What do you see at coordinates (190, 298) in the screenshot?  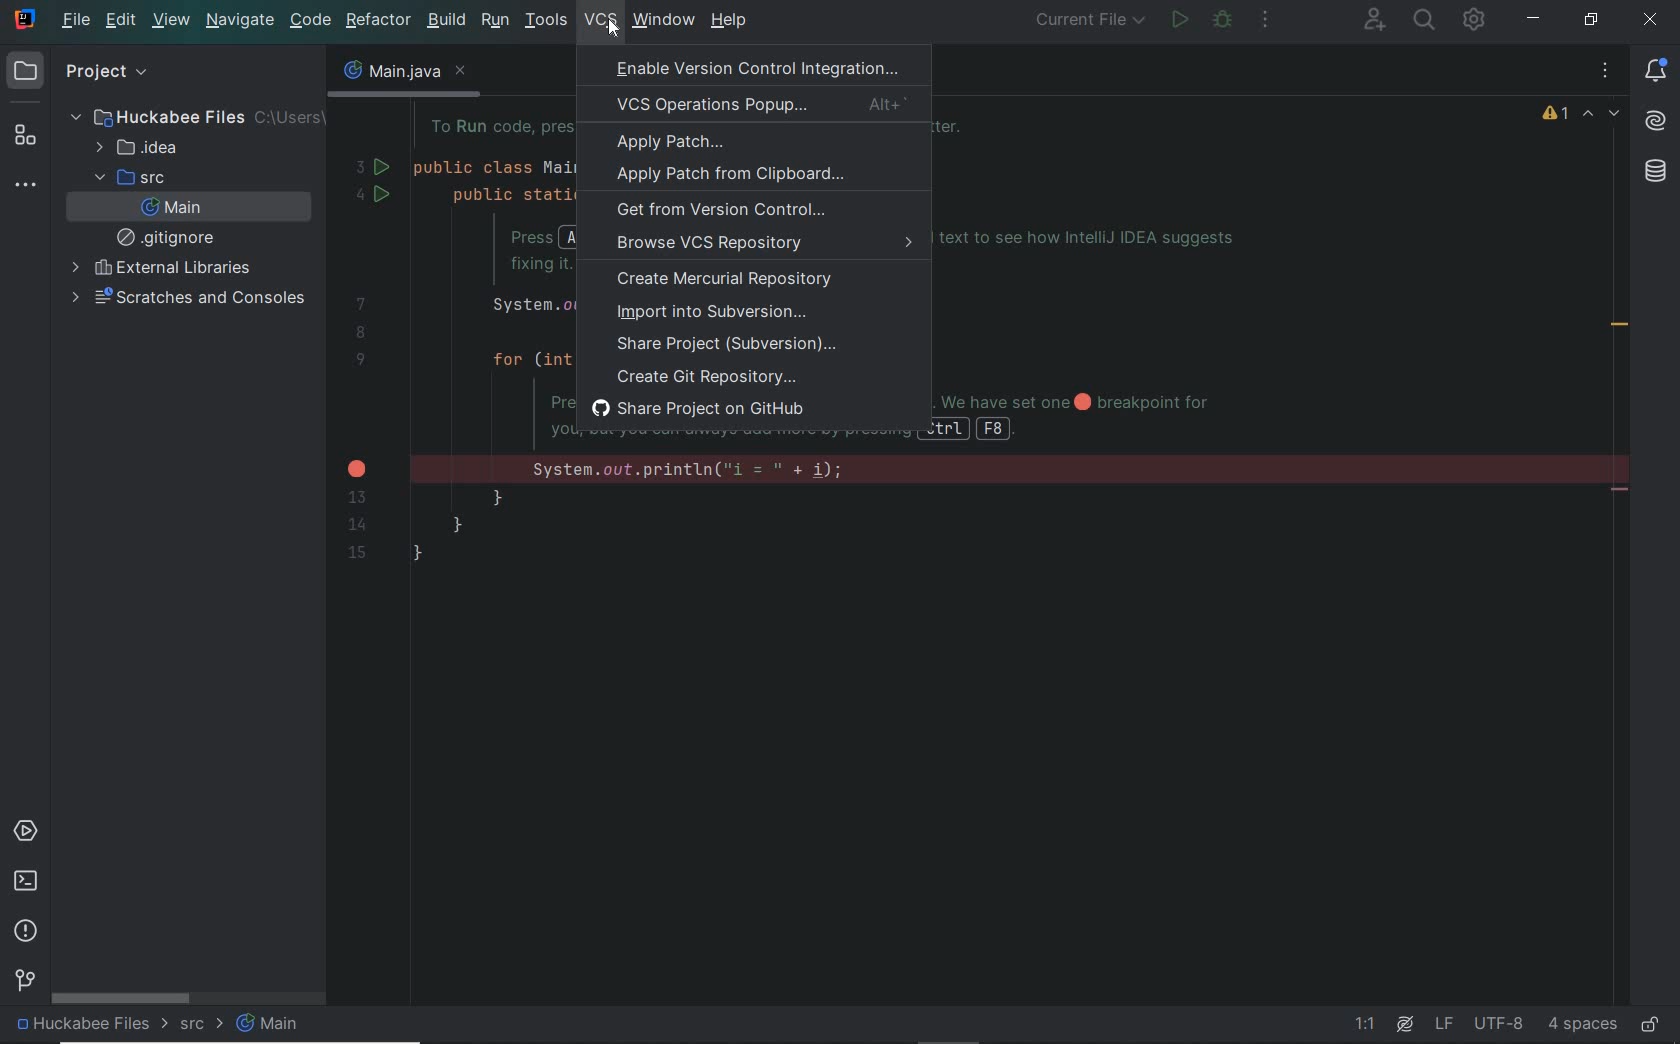 I see `scratches and consoles` at bounding box center [190, 298].